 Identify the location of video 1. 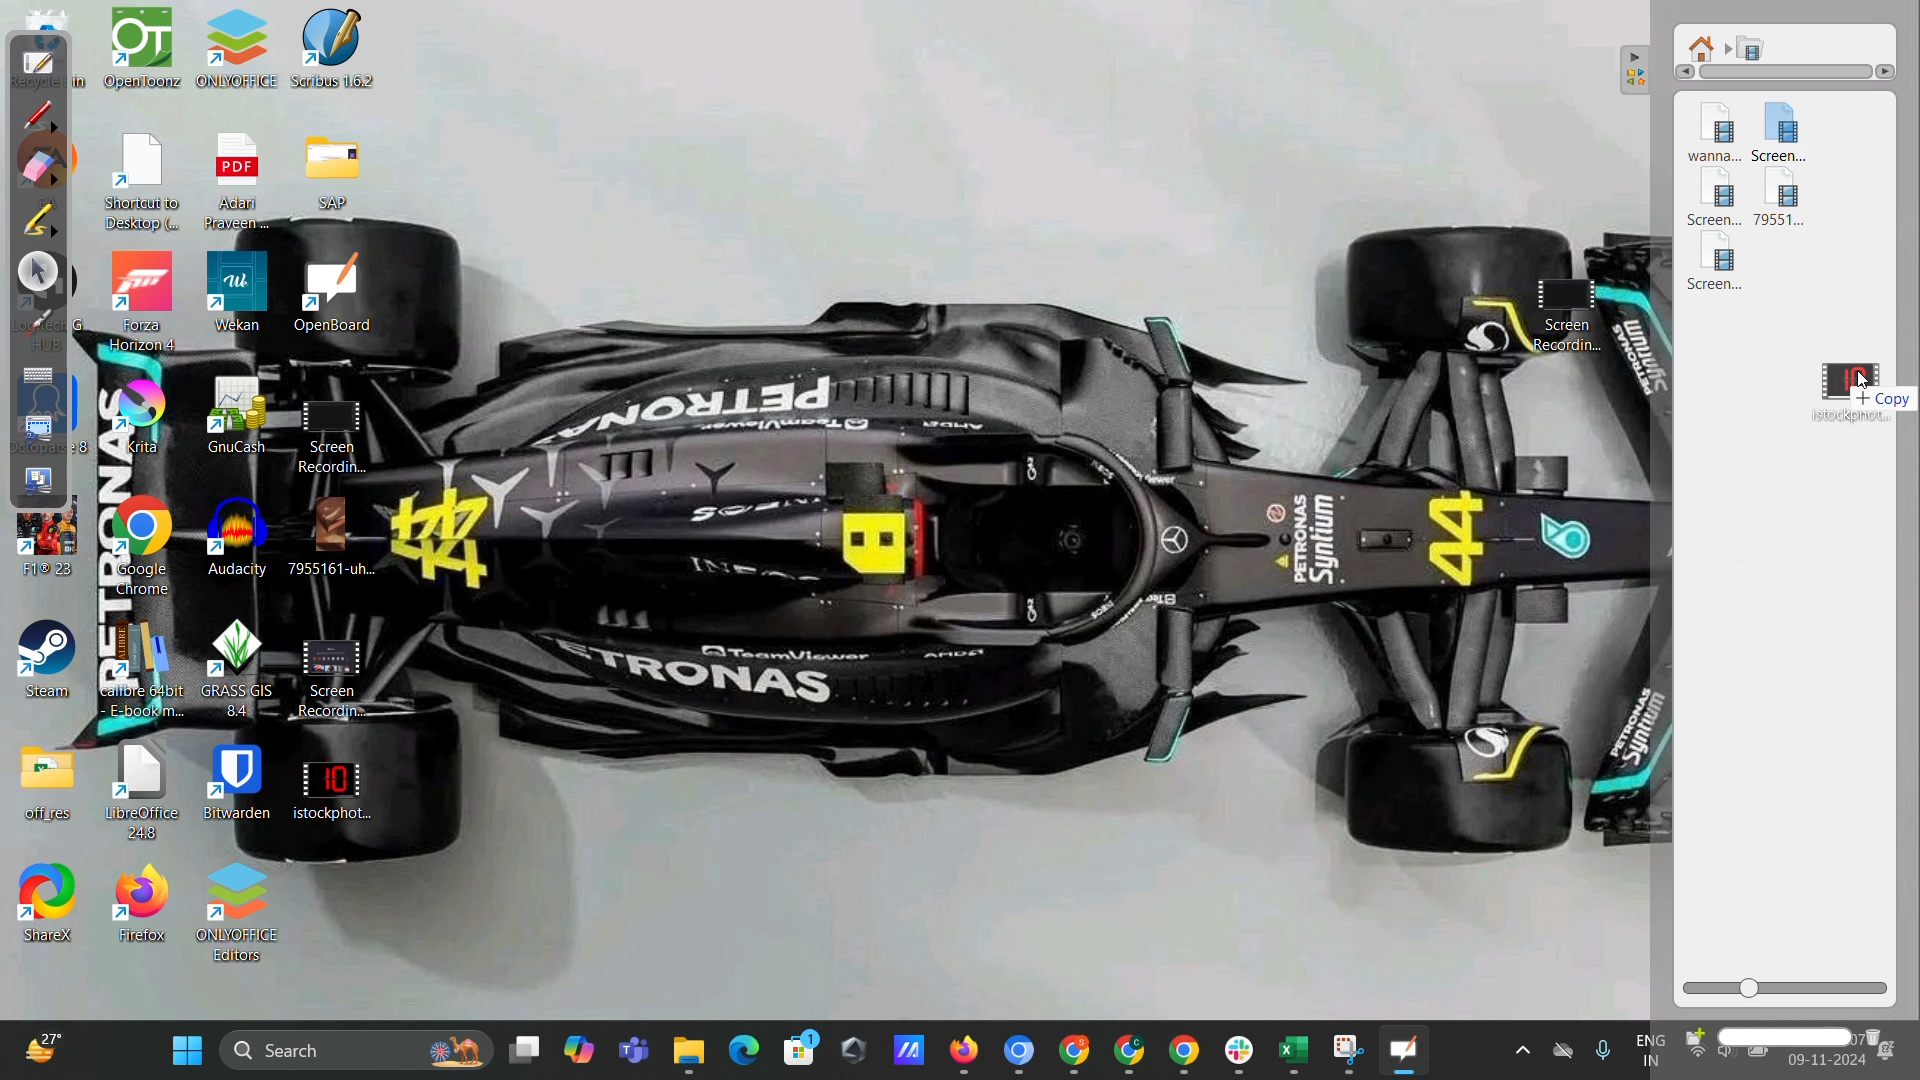
(1713, 132).